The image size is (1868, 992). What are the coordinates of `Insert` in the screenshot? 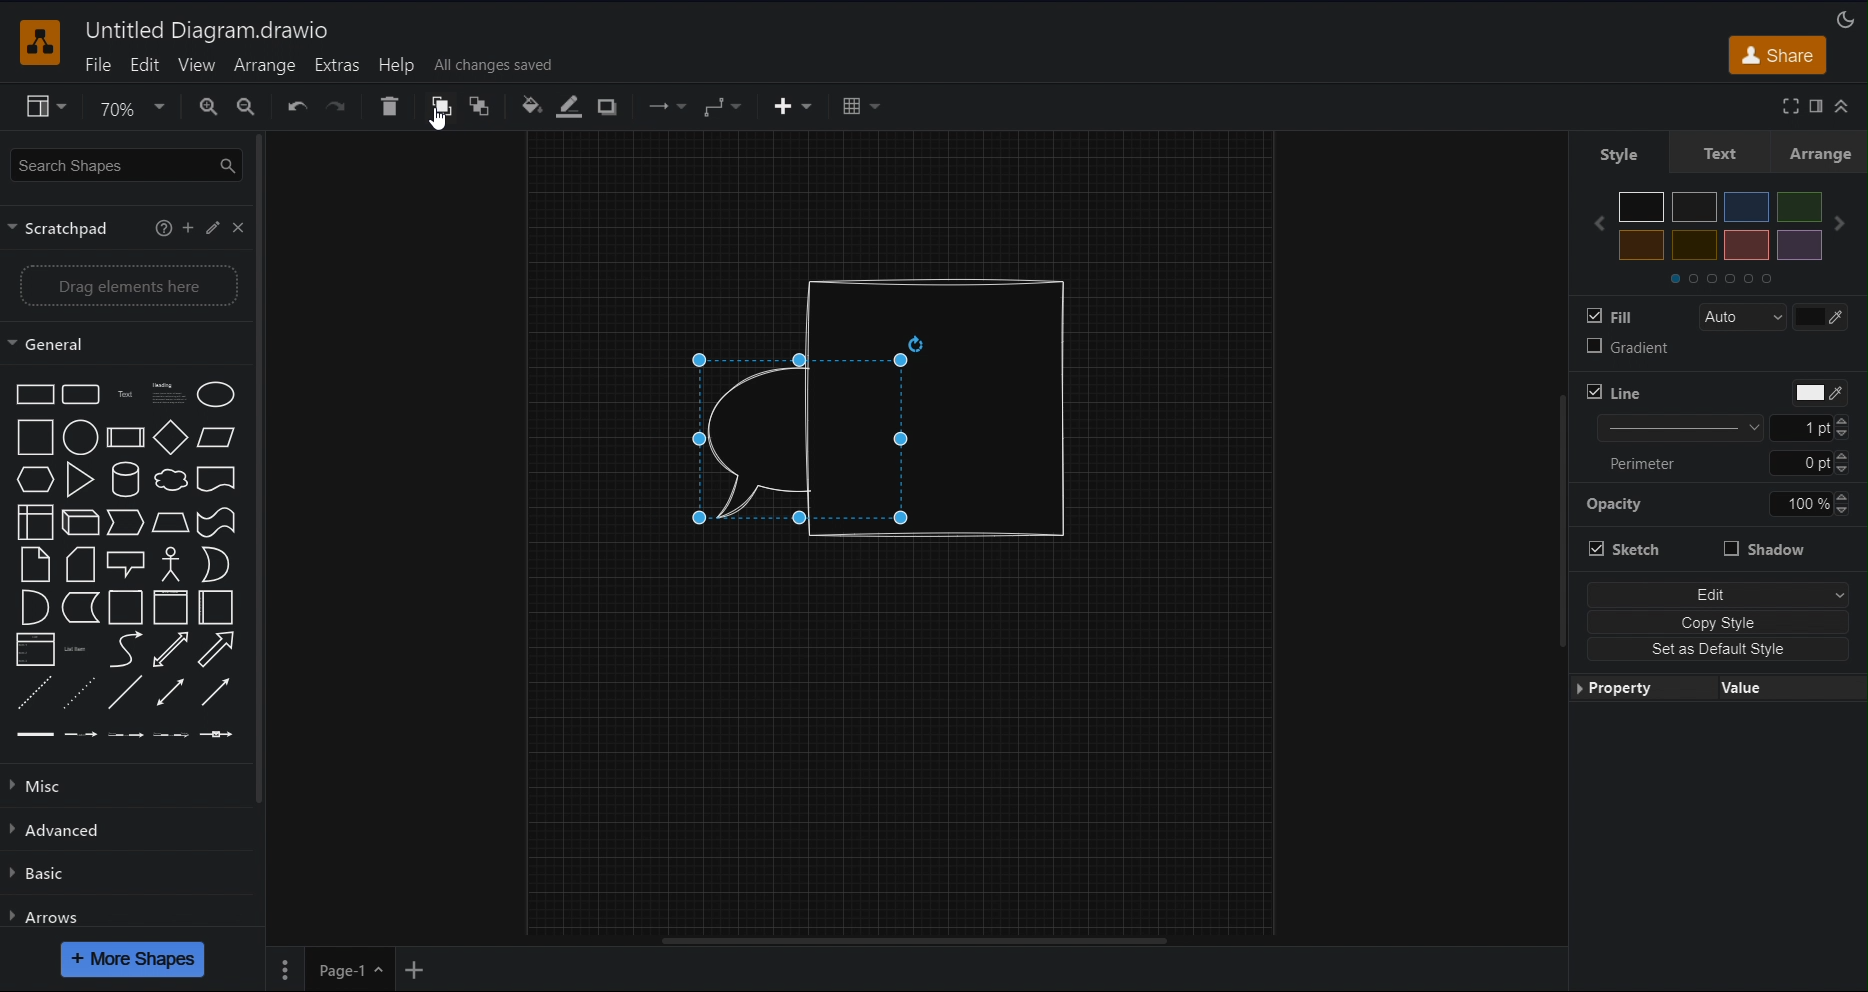 It's located at (797, 106).